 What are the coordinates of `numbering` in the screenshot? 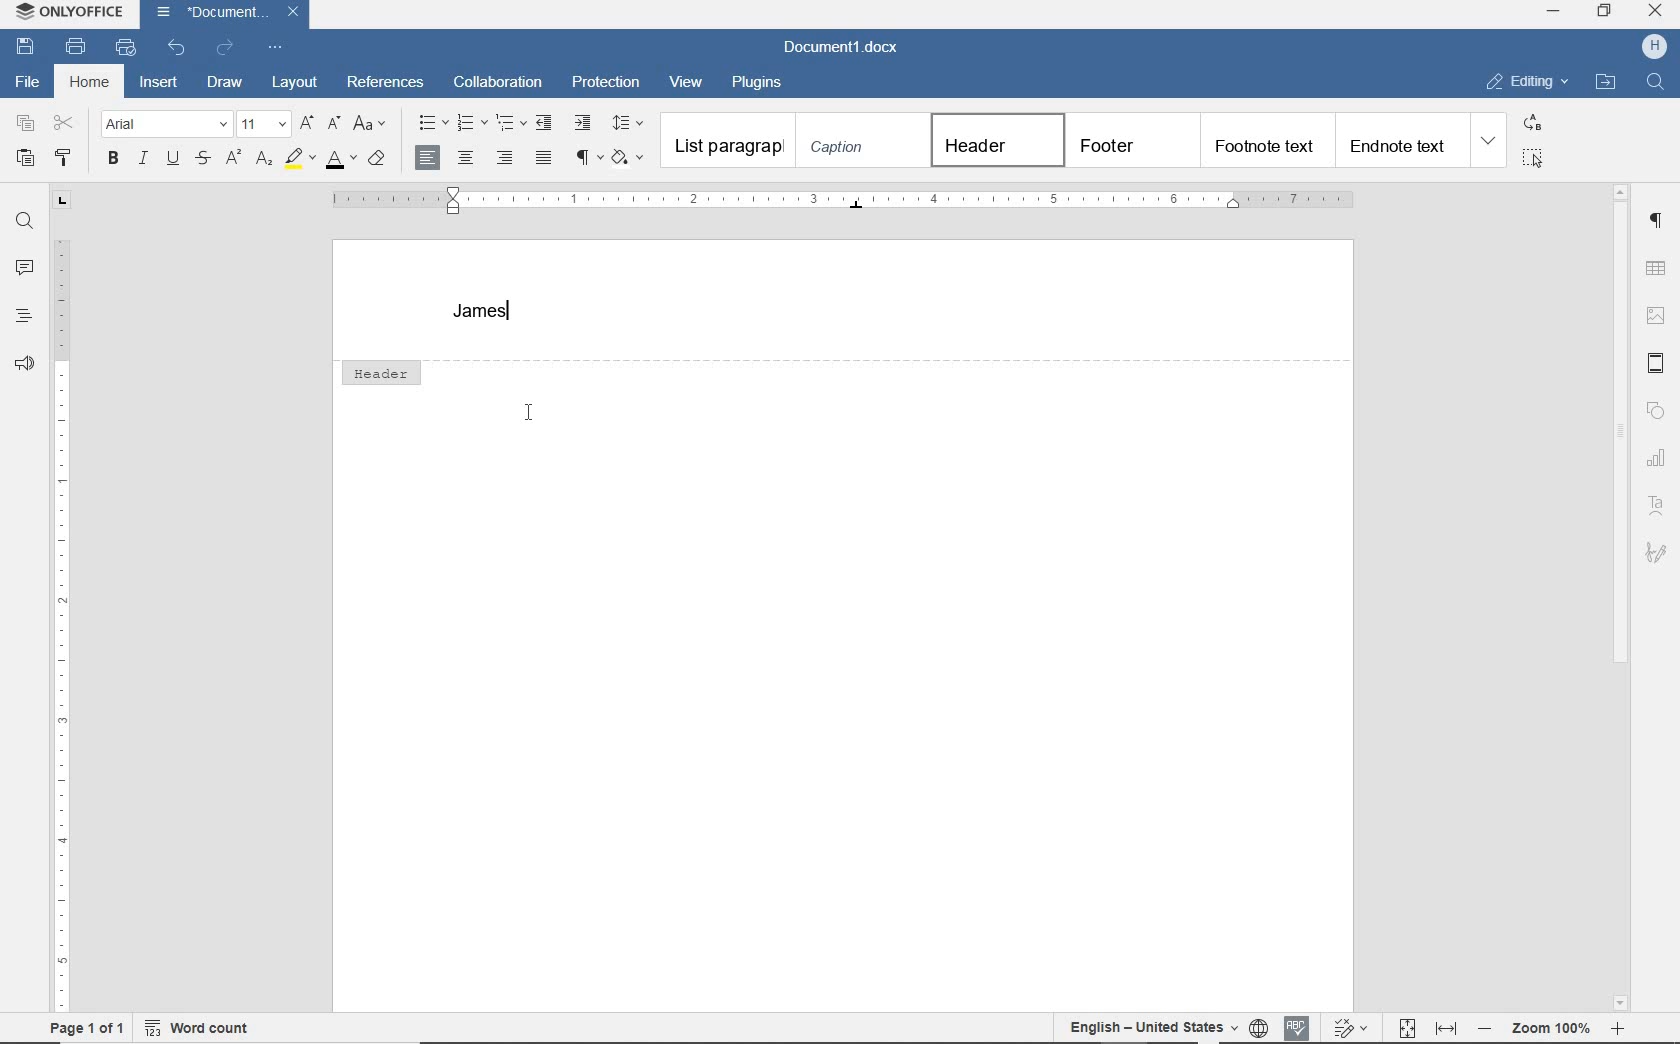 It's located at (471, 124).